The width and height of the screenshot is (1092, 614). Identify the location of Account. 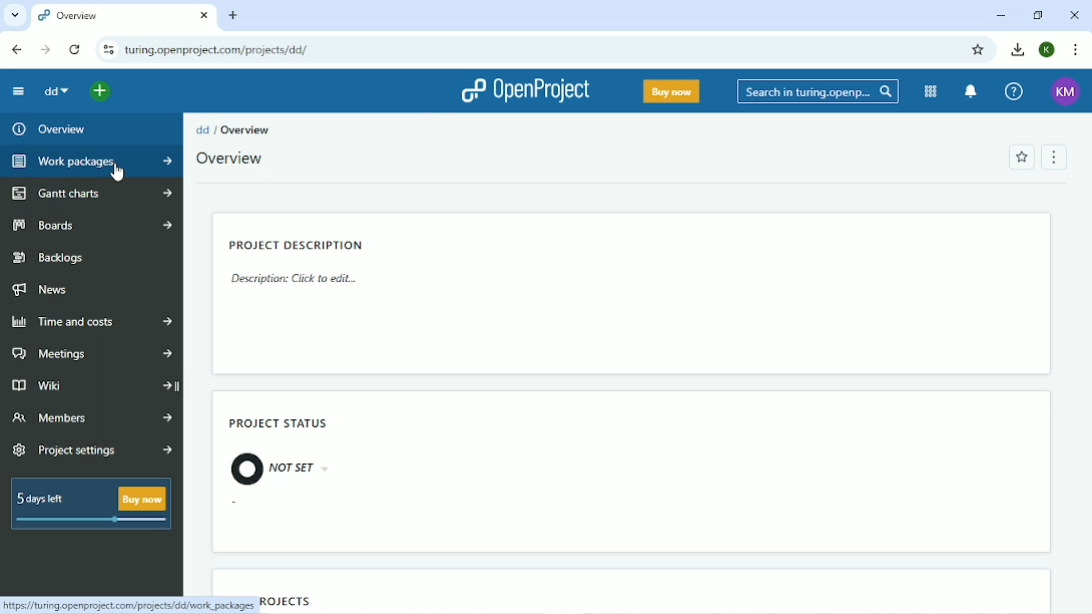
(1066, 92).